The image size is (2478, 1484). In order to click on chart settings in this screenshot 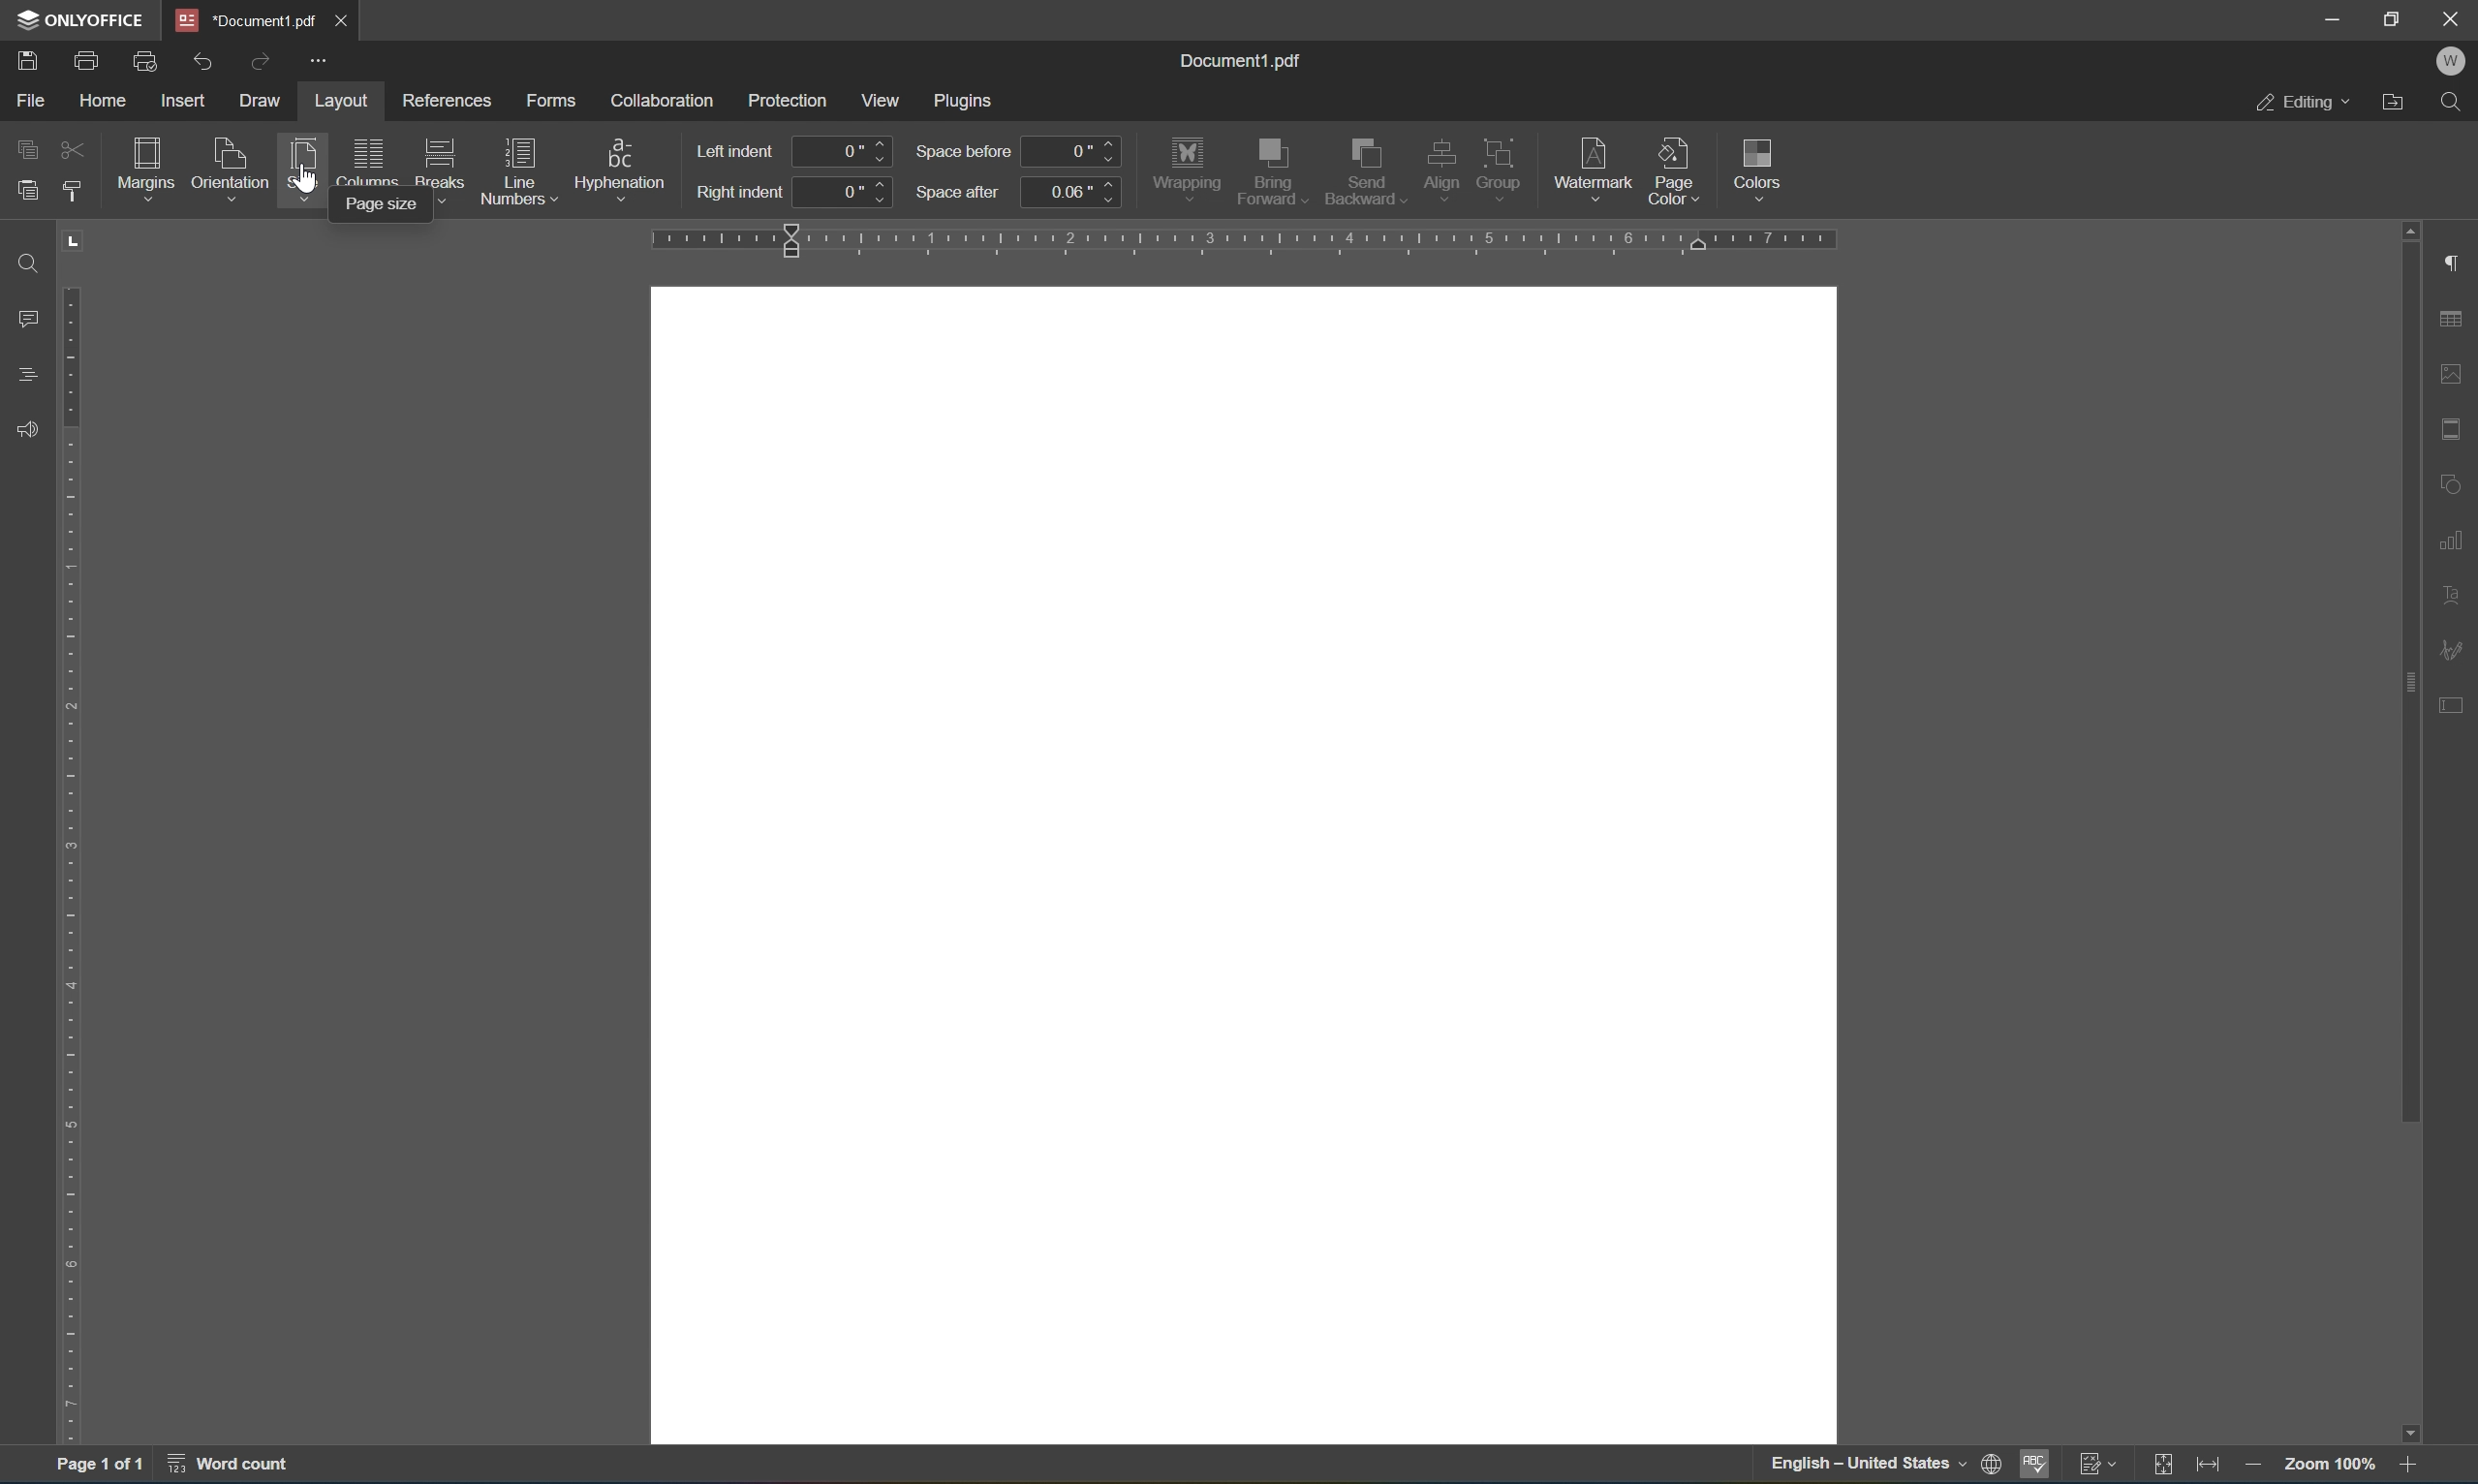, I will do `click(2456, 538)`.